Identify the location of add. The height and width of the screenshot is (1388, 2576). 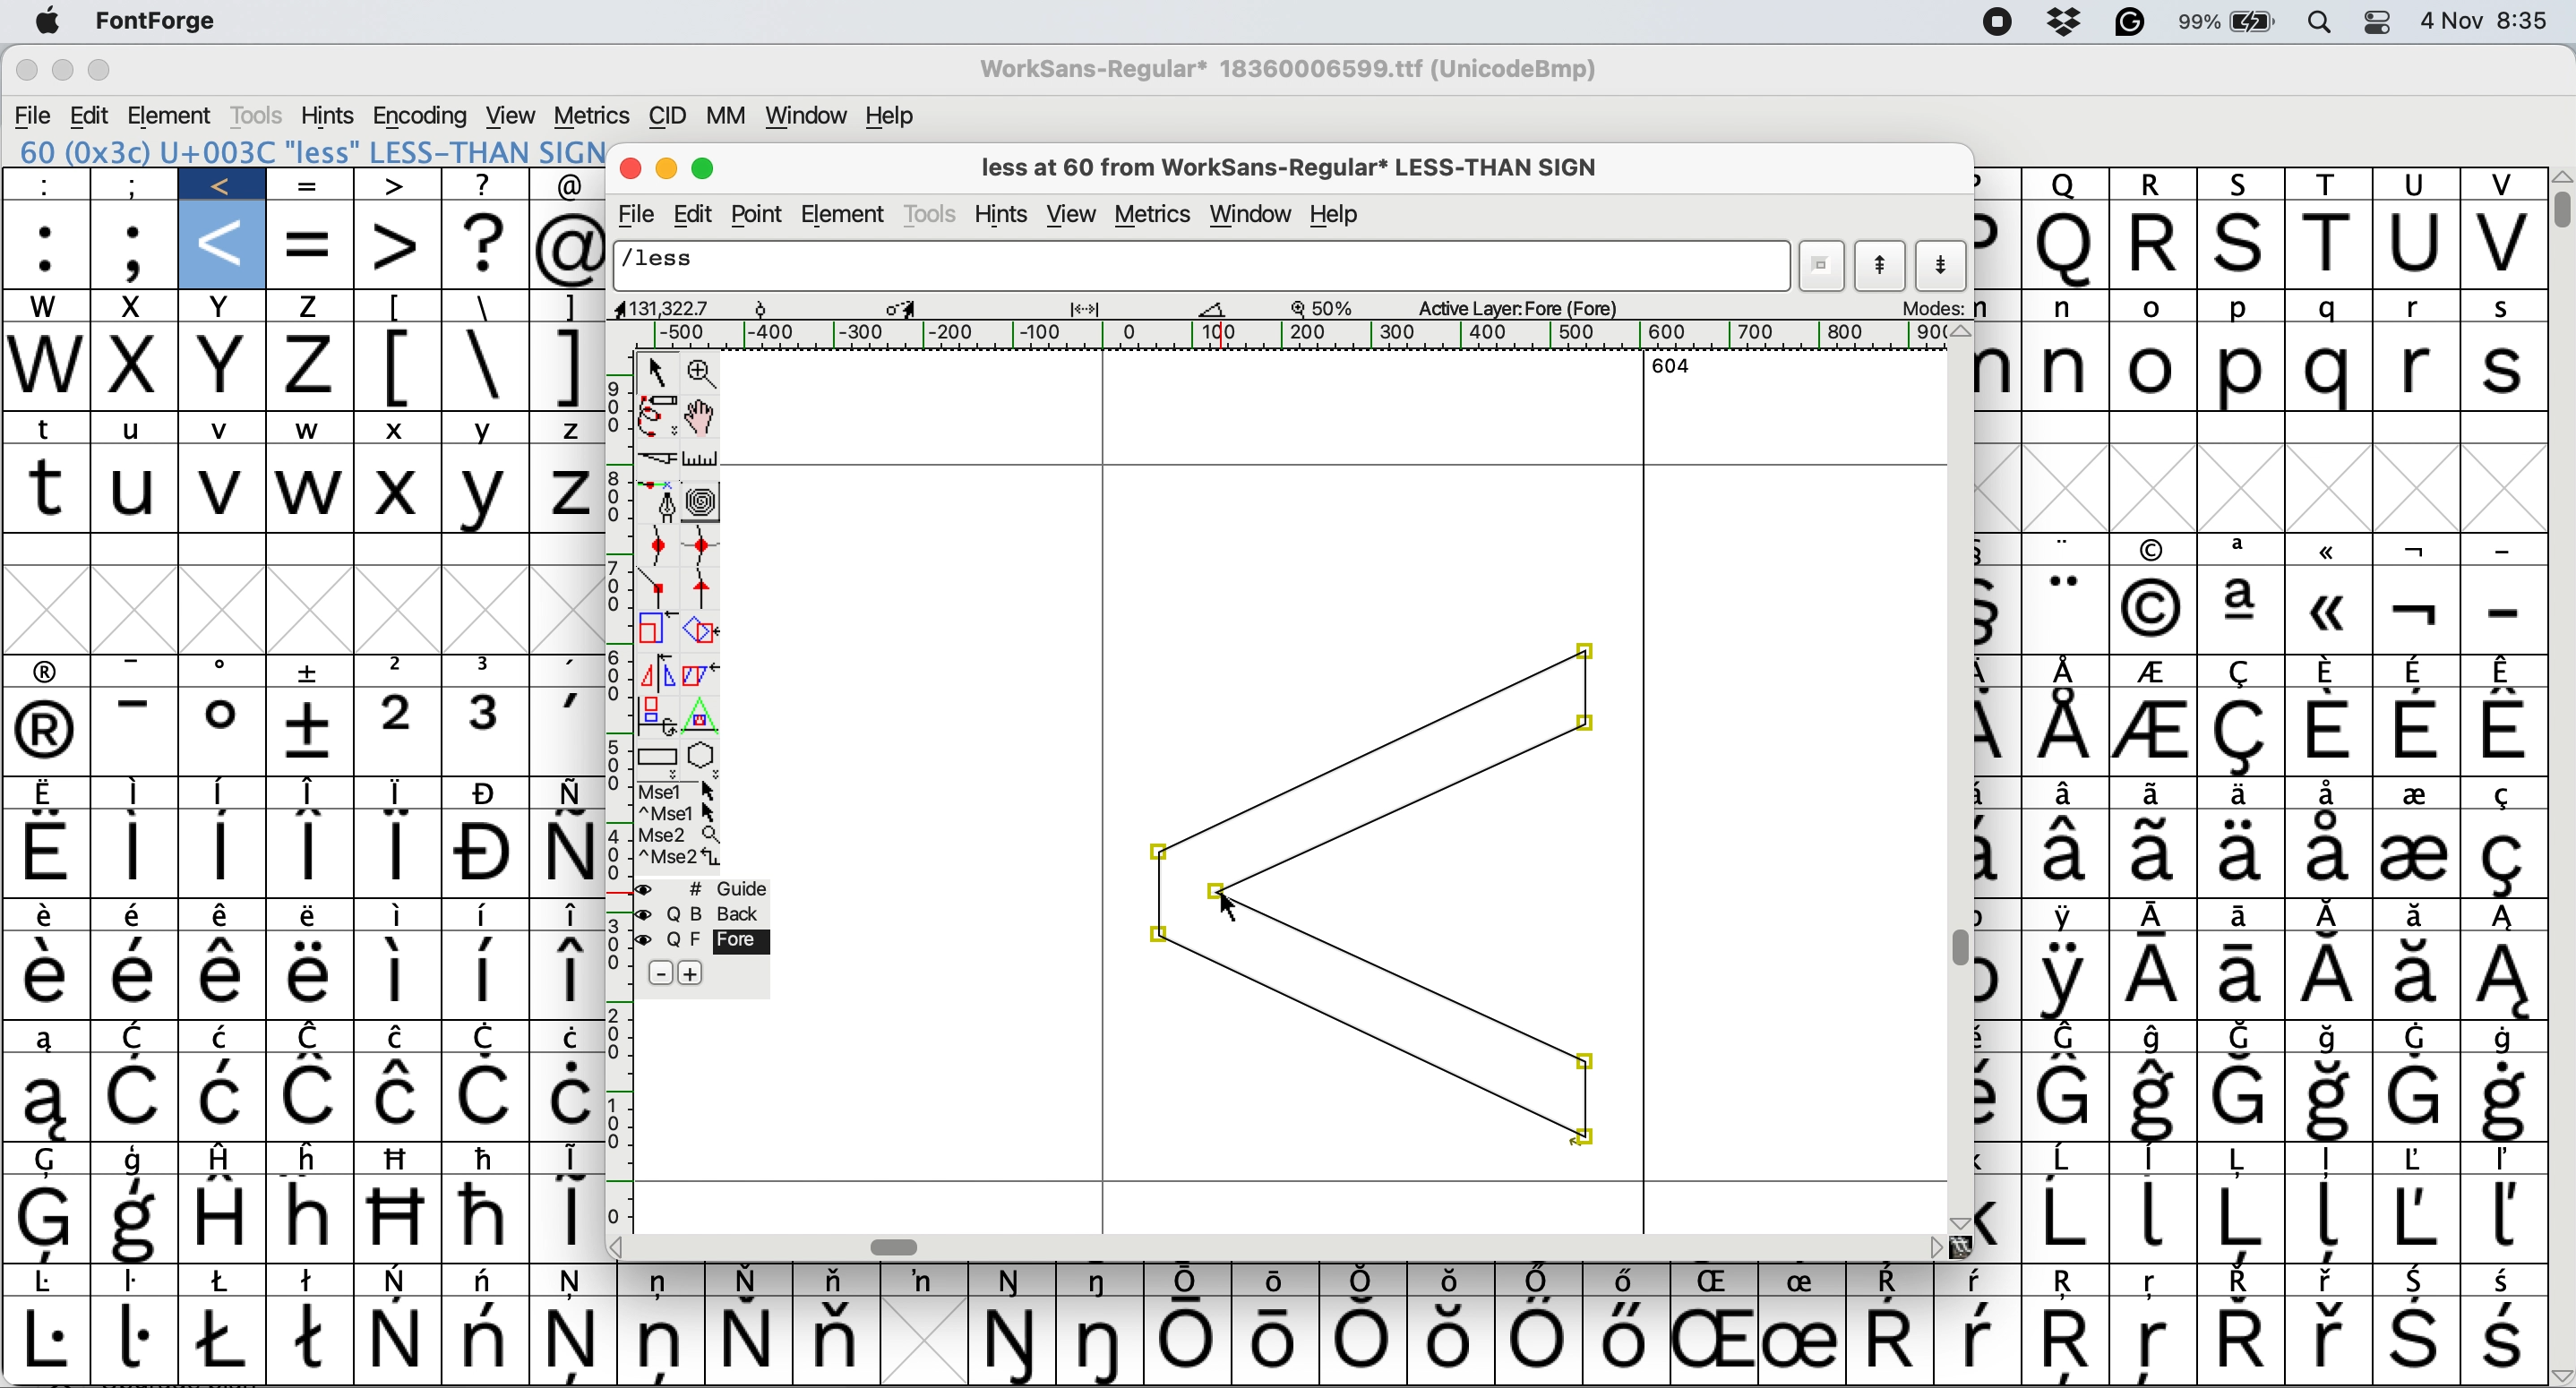
(692, 972).